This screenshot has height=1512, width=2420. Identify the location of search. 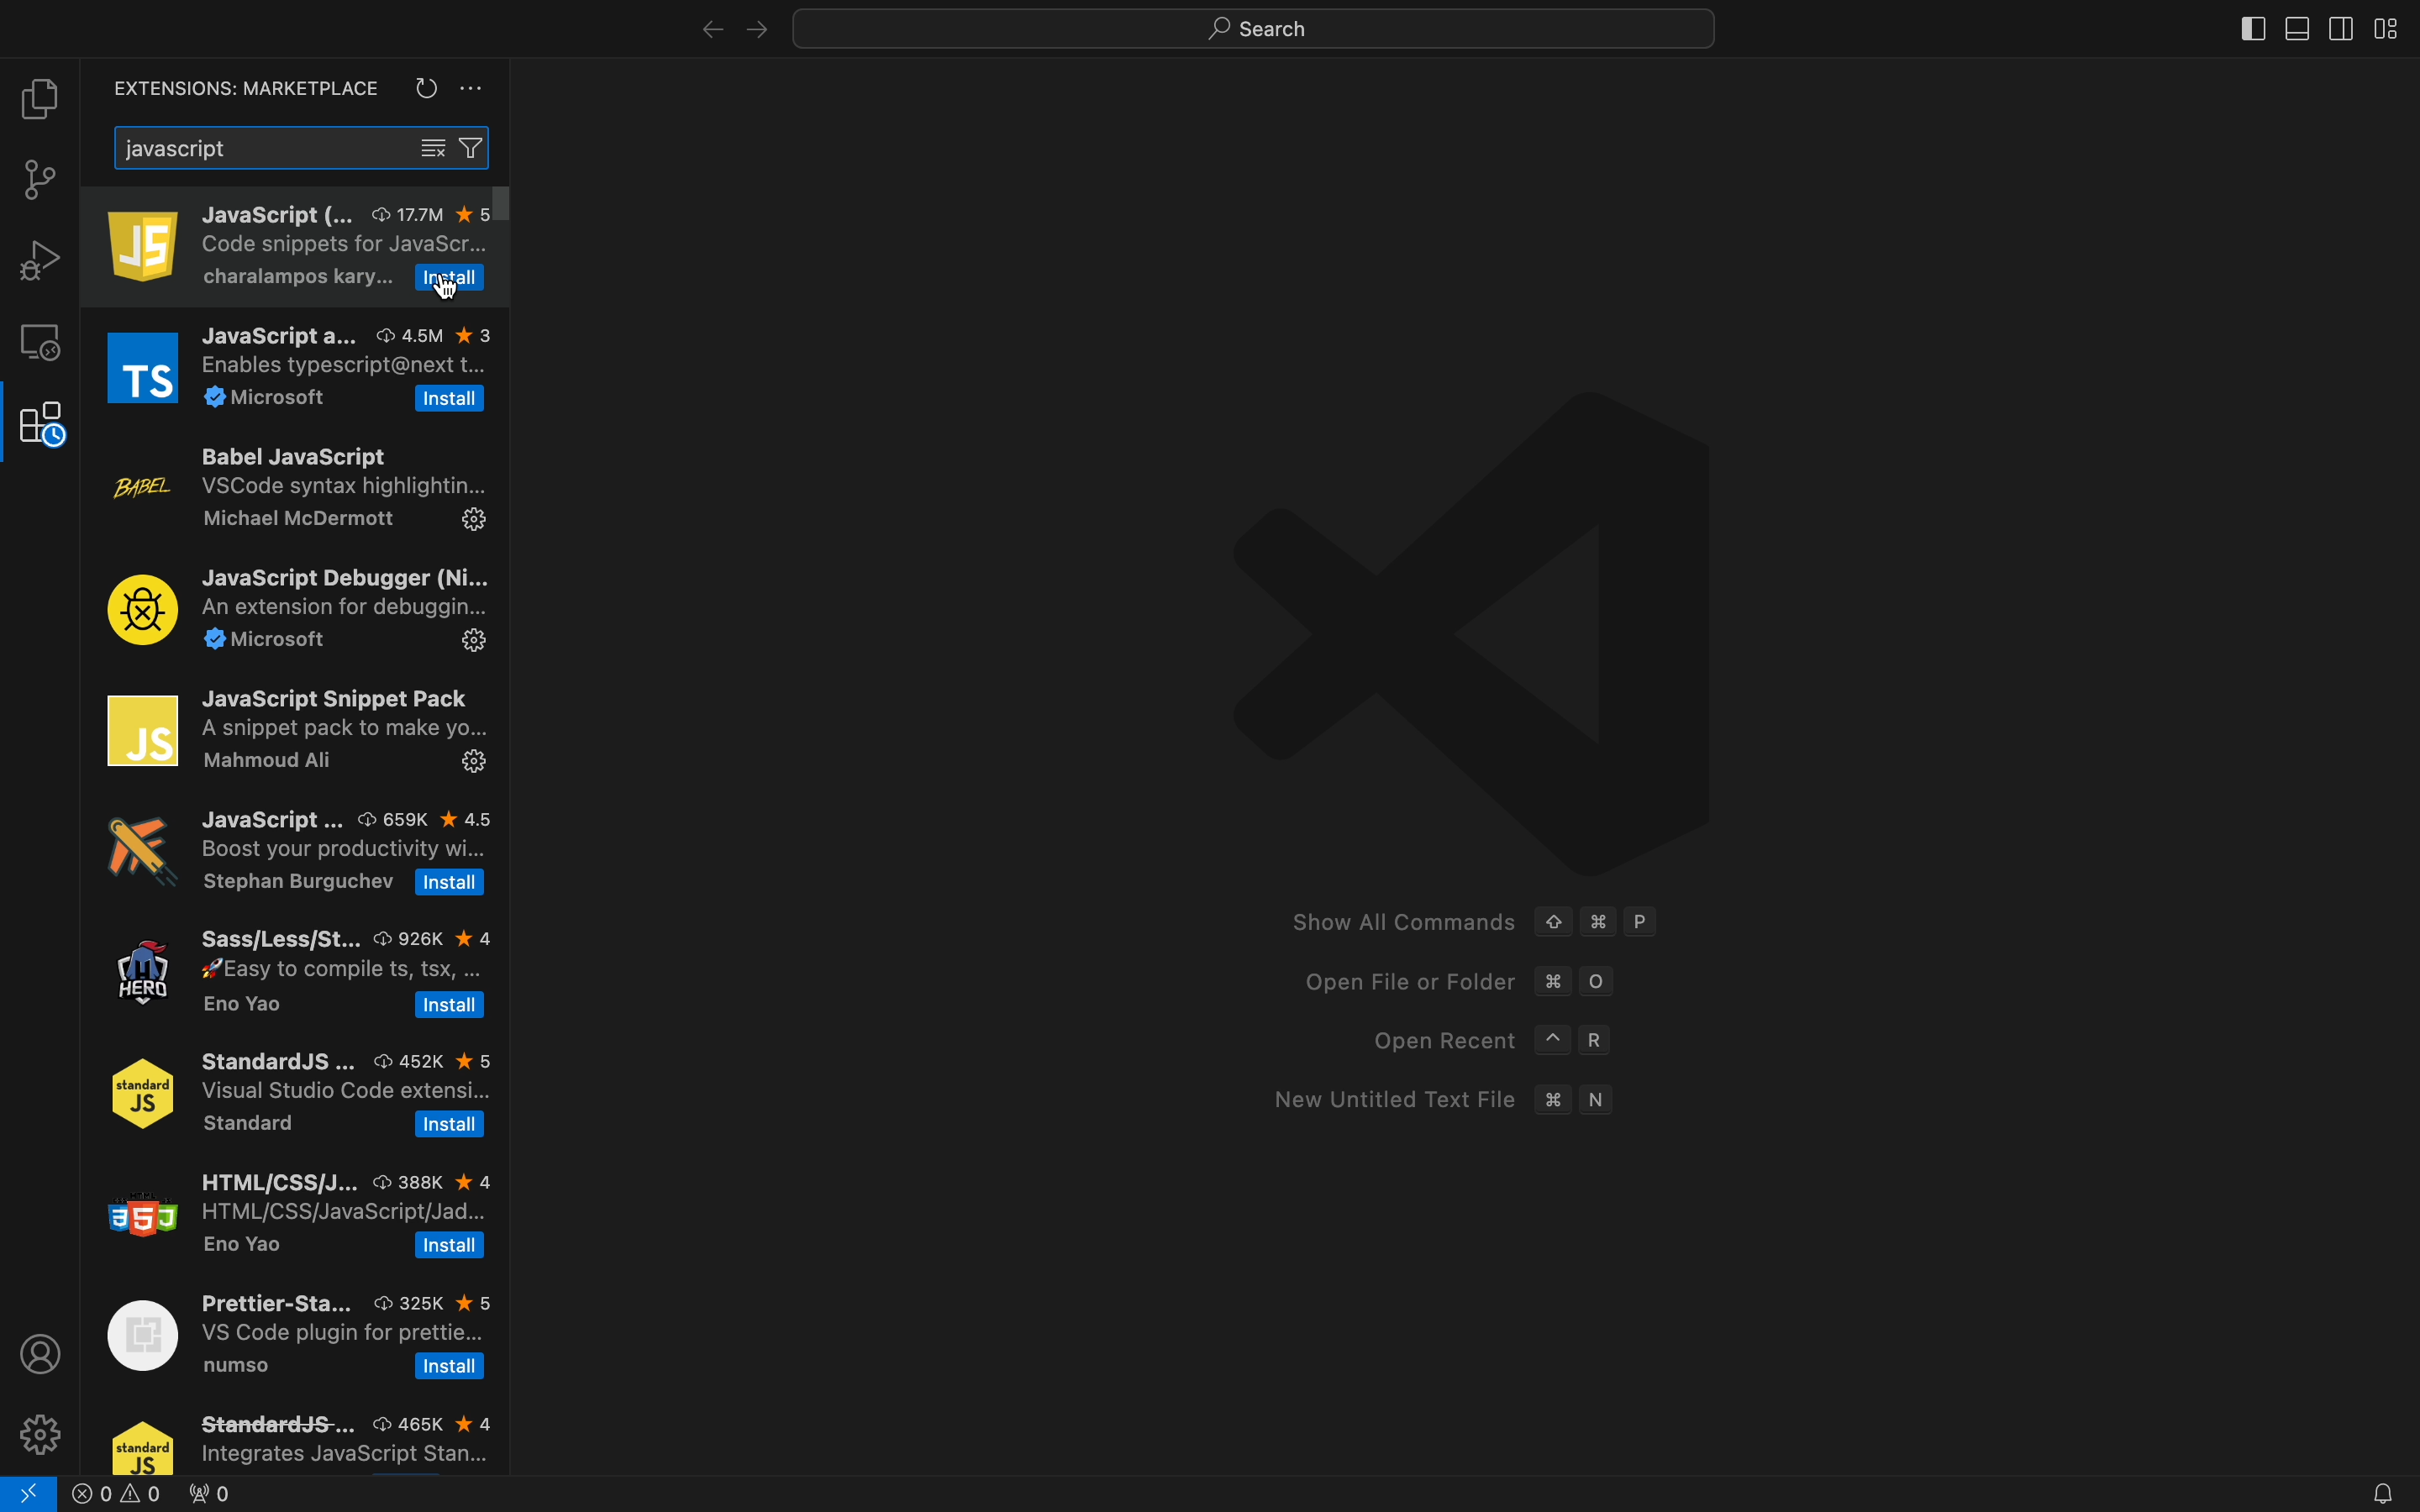
(1238, 31).